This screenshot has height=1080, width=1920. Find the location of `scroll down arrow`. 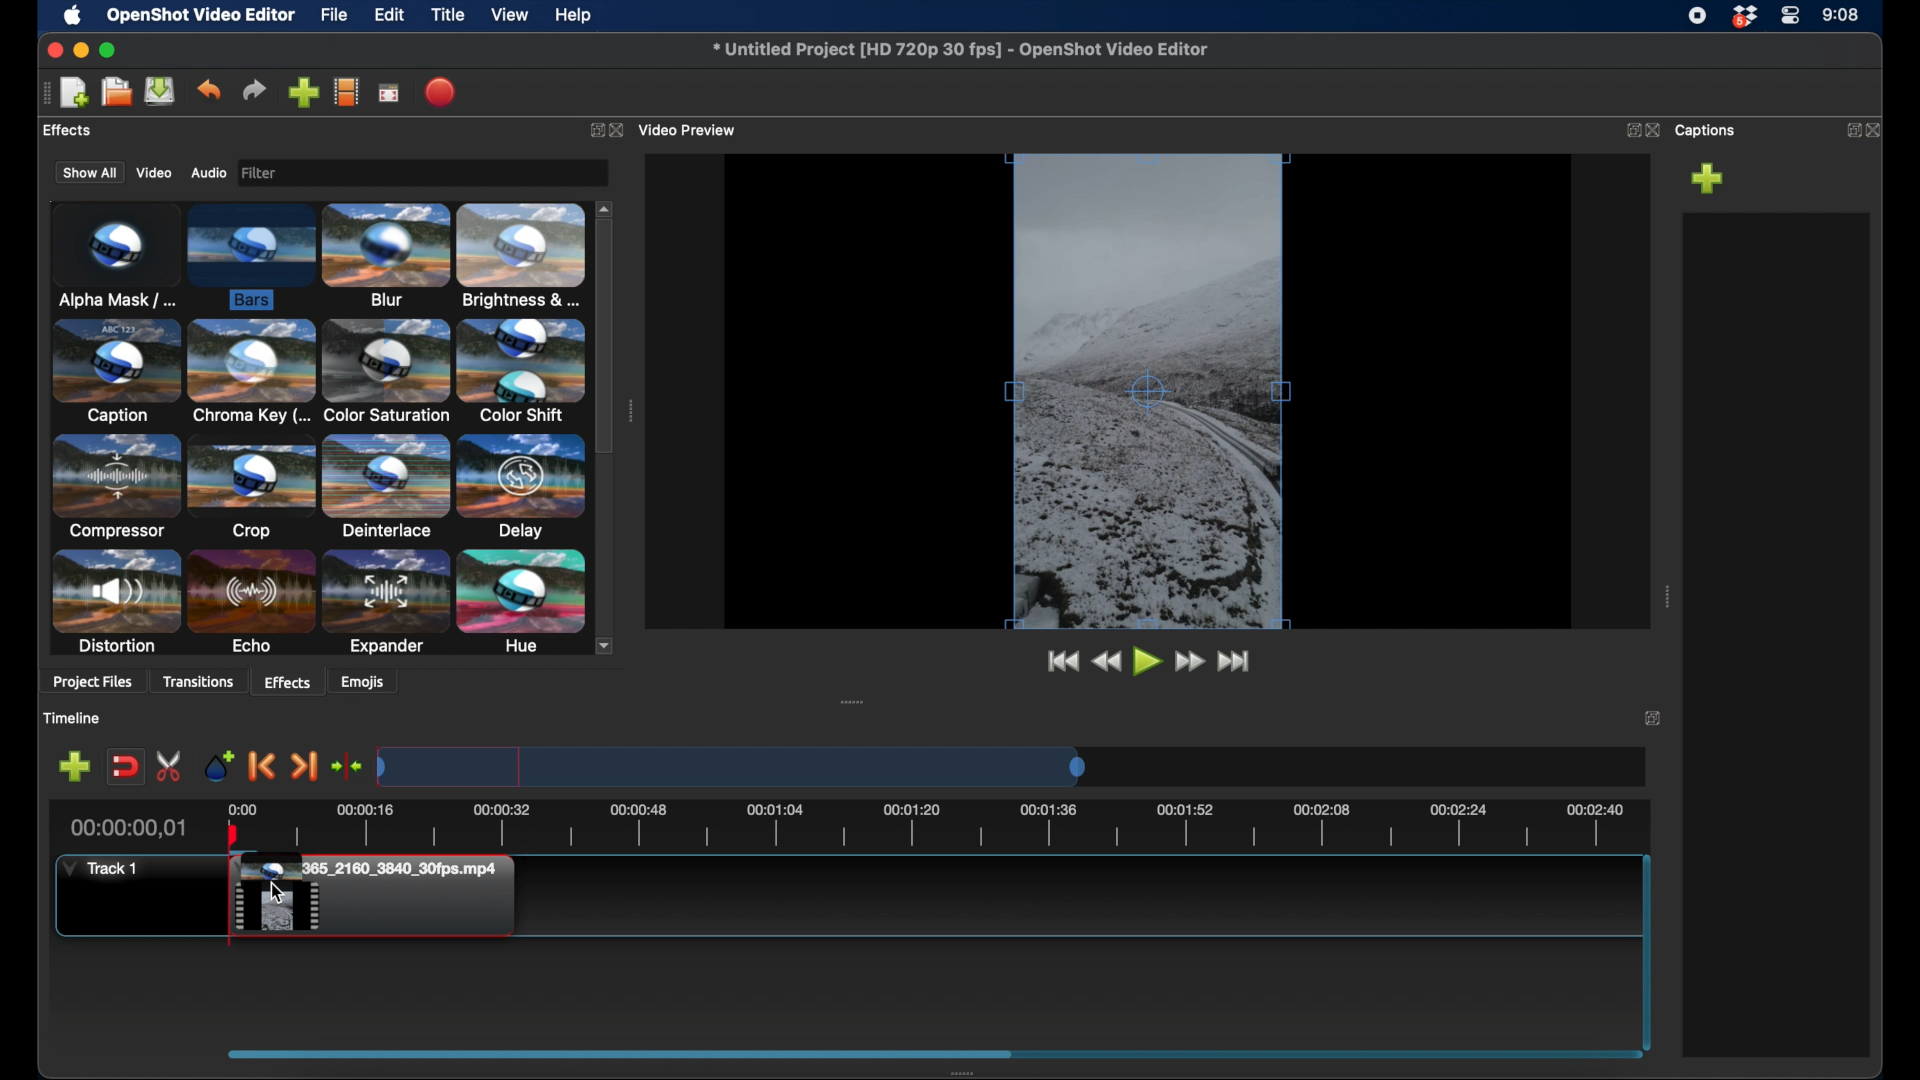

scroll down arrow is located at coordinates (610, 645).